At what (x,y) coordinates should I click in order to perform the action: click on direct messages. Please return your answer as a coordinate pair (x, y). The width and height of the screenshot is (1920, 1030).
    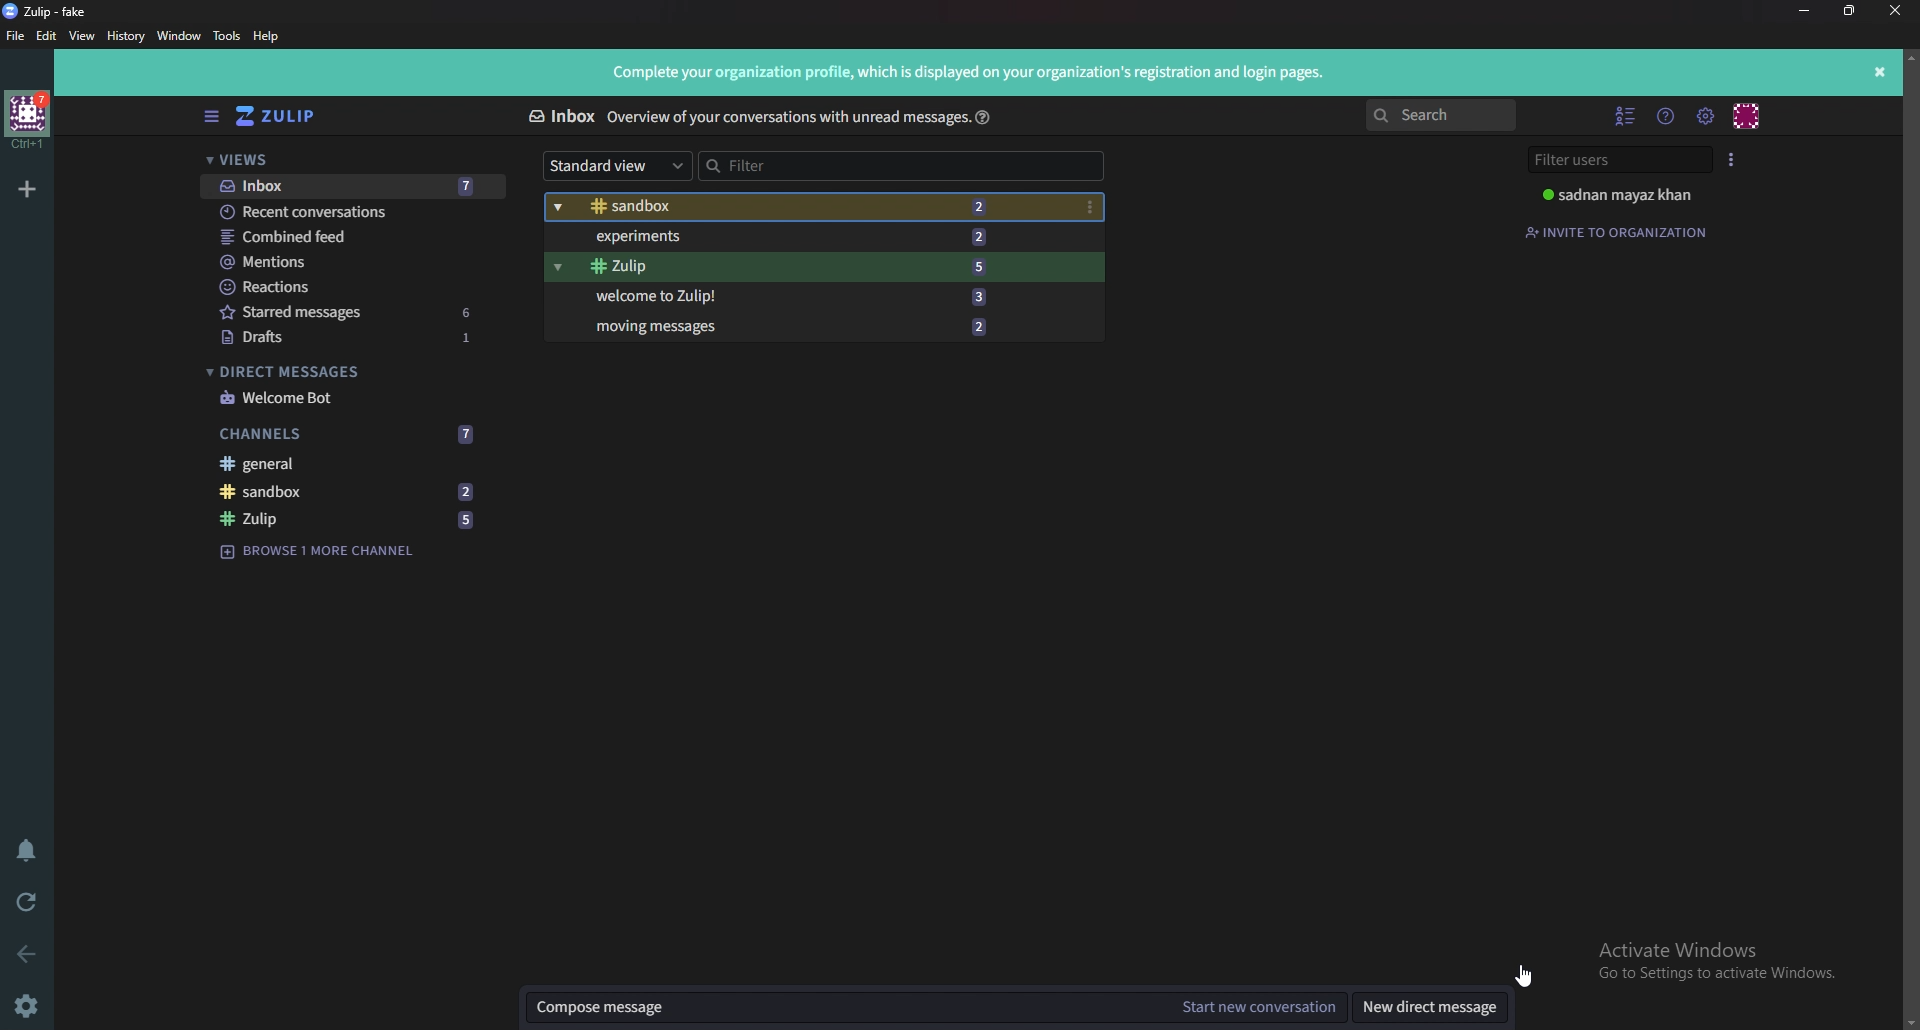
    Looking at the image, I should click on (351, 371).